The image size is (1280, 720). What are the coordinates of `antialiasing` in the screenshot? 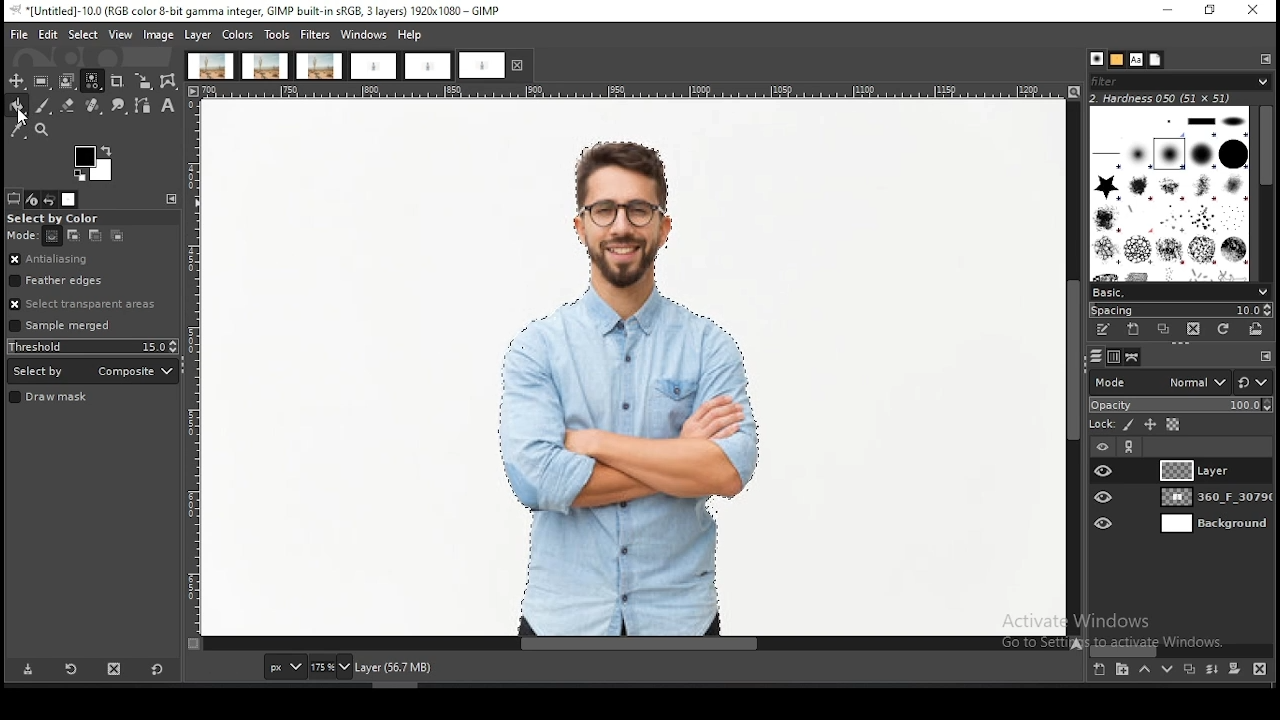 It's located at (55, 259).